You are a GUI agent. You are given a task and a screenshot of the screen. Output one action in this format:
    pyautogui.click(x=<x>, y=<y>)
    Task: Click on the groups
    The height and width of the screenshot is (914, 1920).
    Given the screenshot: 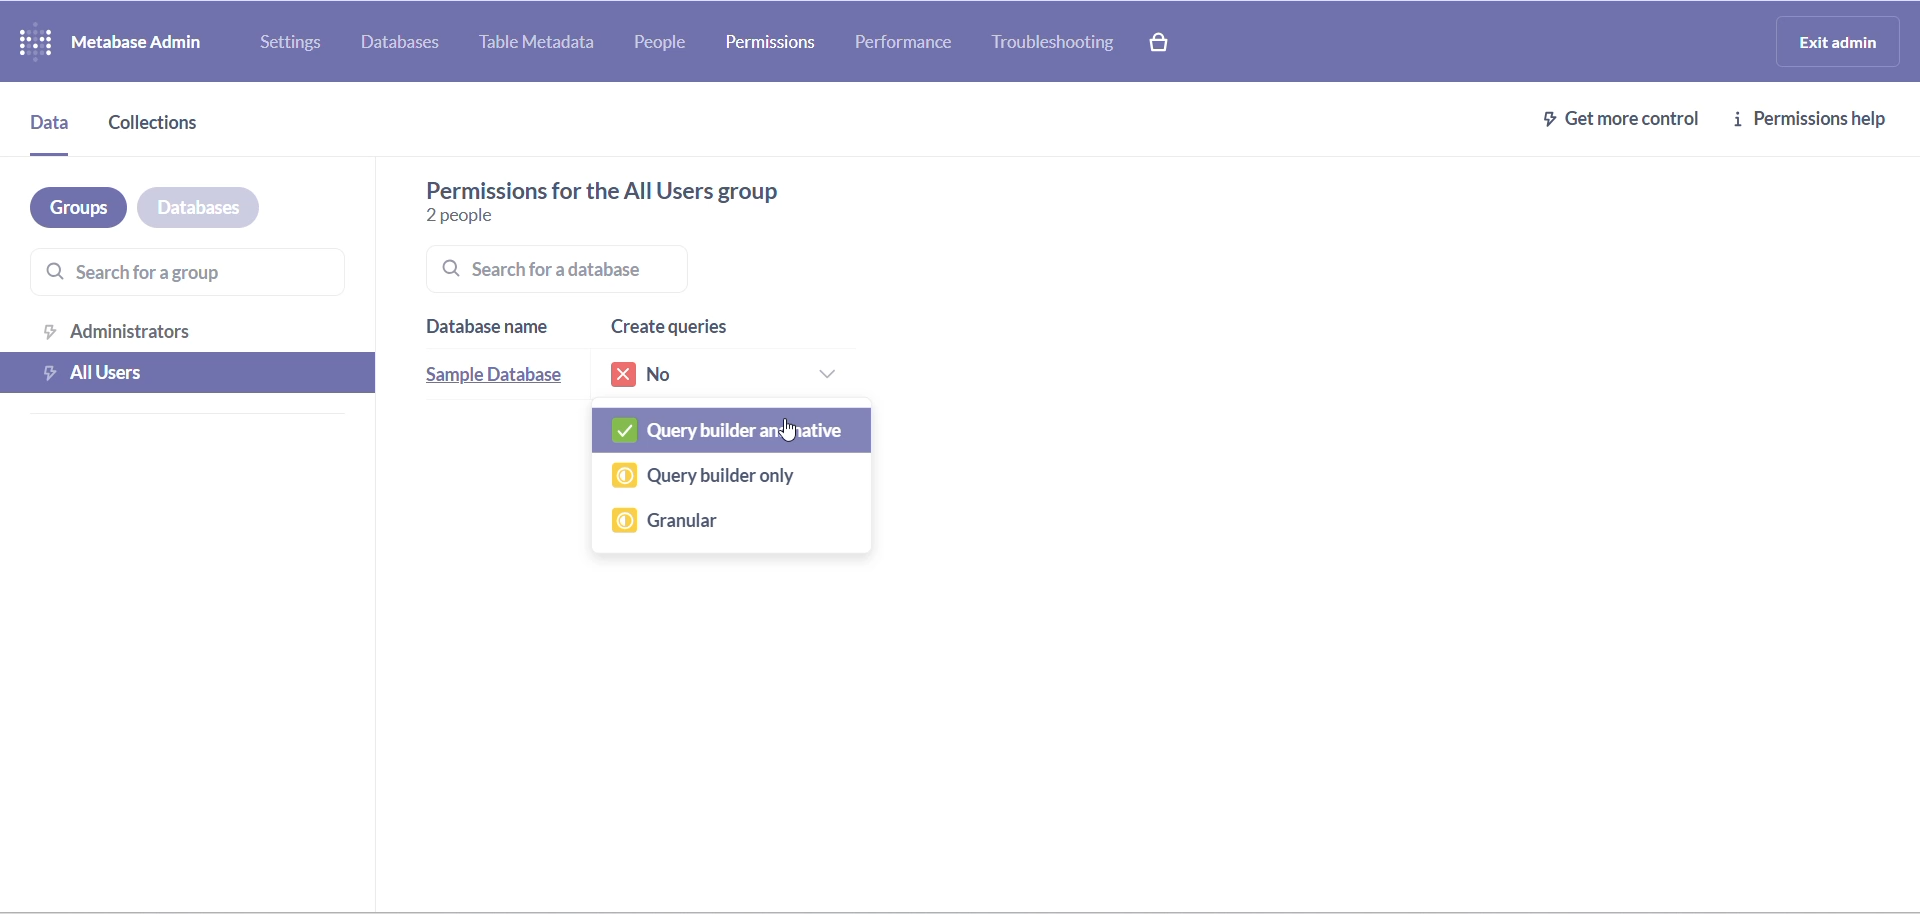 What is the action you would take?
    pyautogui.click(x=71, y=210)
    